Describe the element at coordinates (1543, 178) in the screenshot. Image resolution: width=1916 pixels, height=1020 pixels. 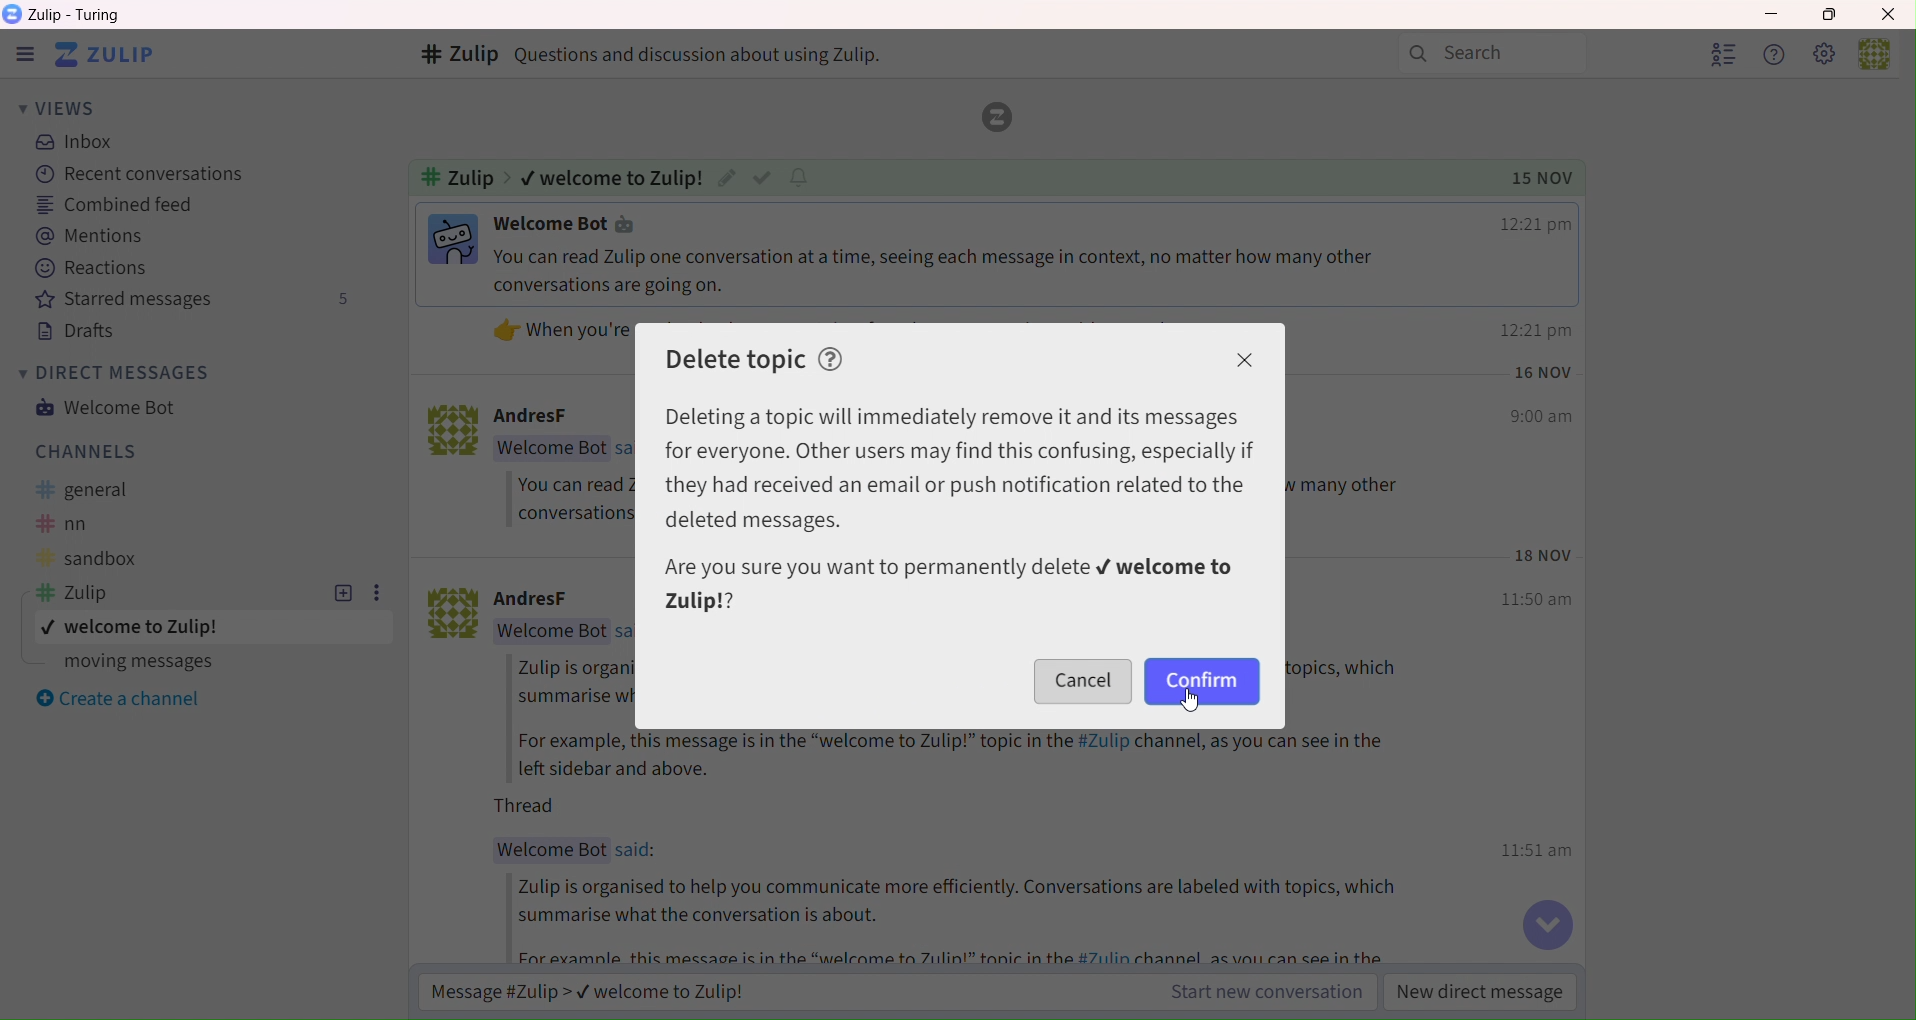
I see `Time` at that location.